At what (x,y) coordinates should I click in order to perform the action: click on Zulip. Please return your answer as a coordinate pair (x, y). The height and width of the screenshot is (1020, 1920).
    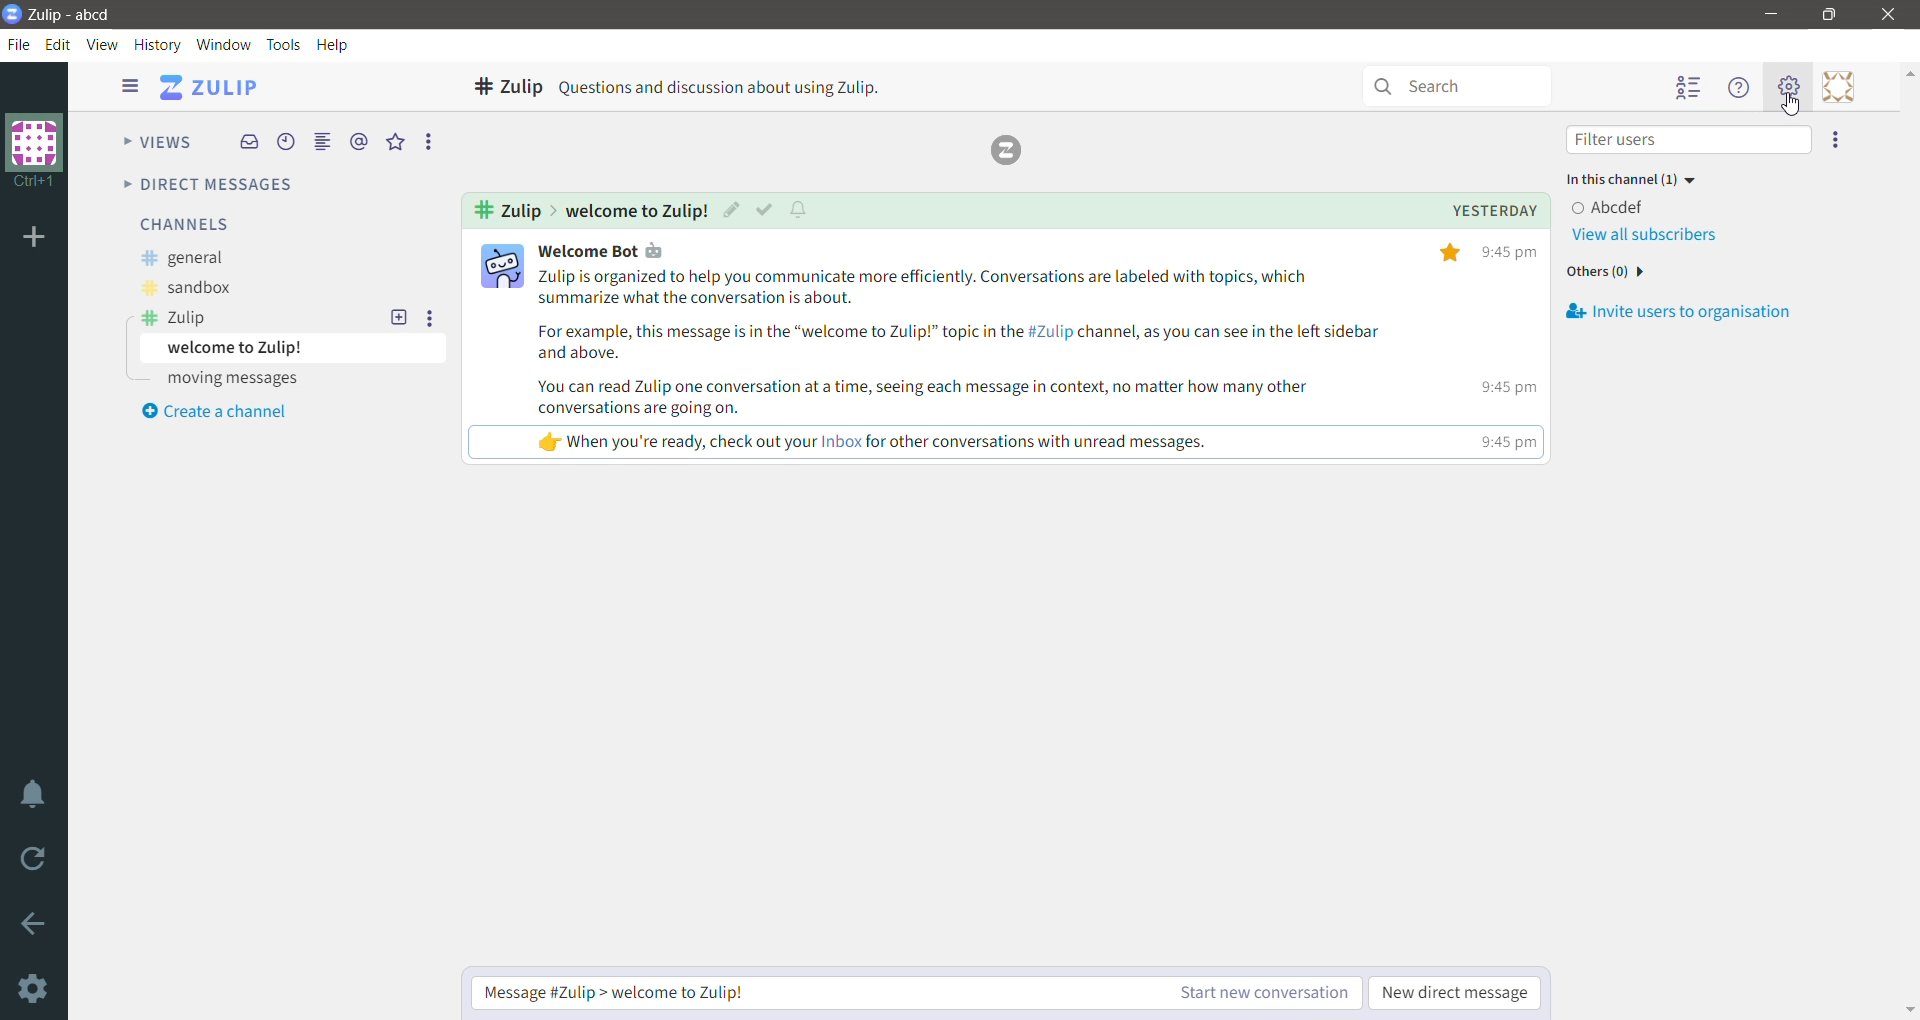
    Looking at the image, I should click on (177, 318).